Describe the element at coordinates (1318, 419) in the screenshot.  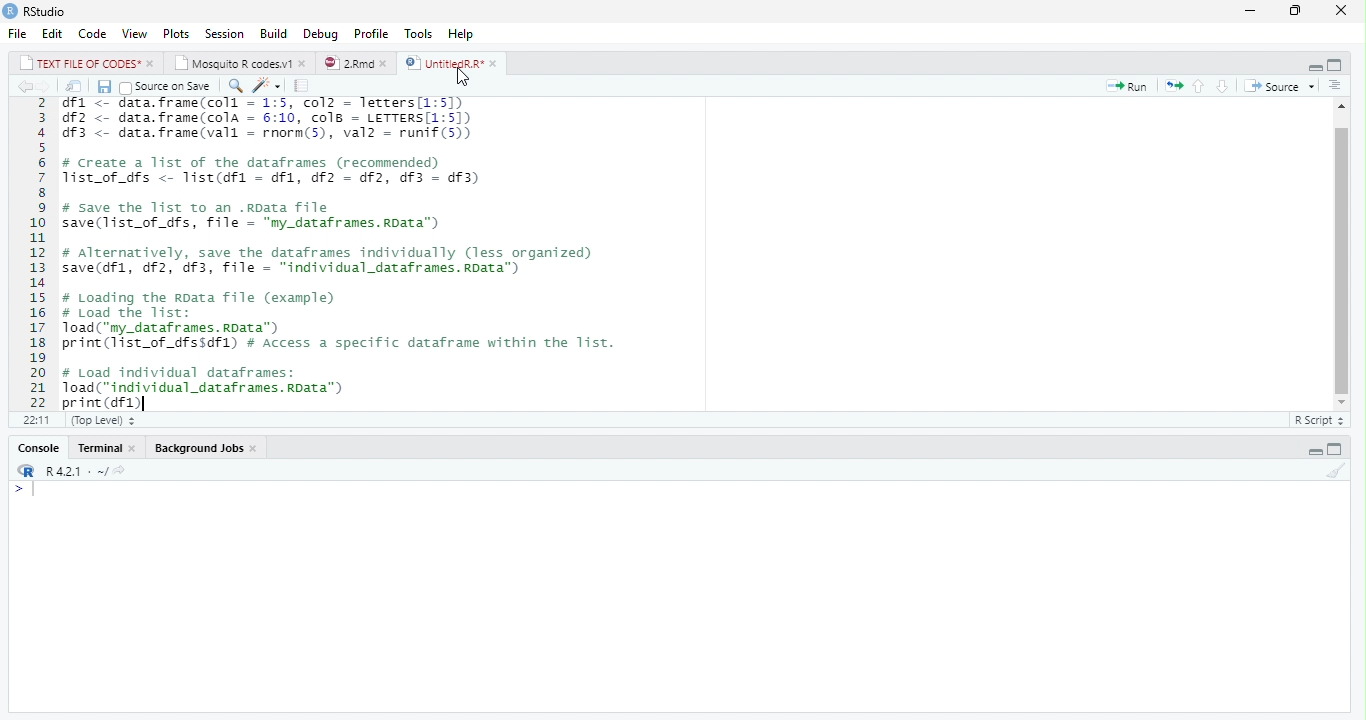
I see `R Script` at that location.